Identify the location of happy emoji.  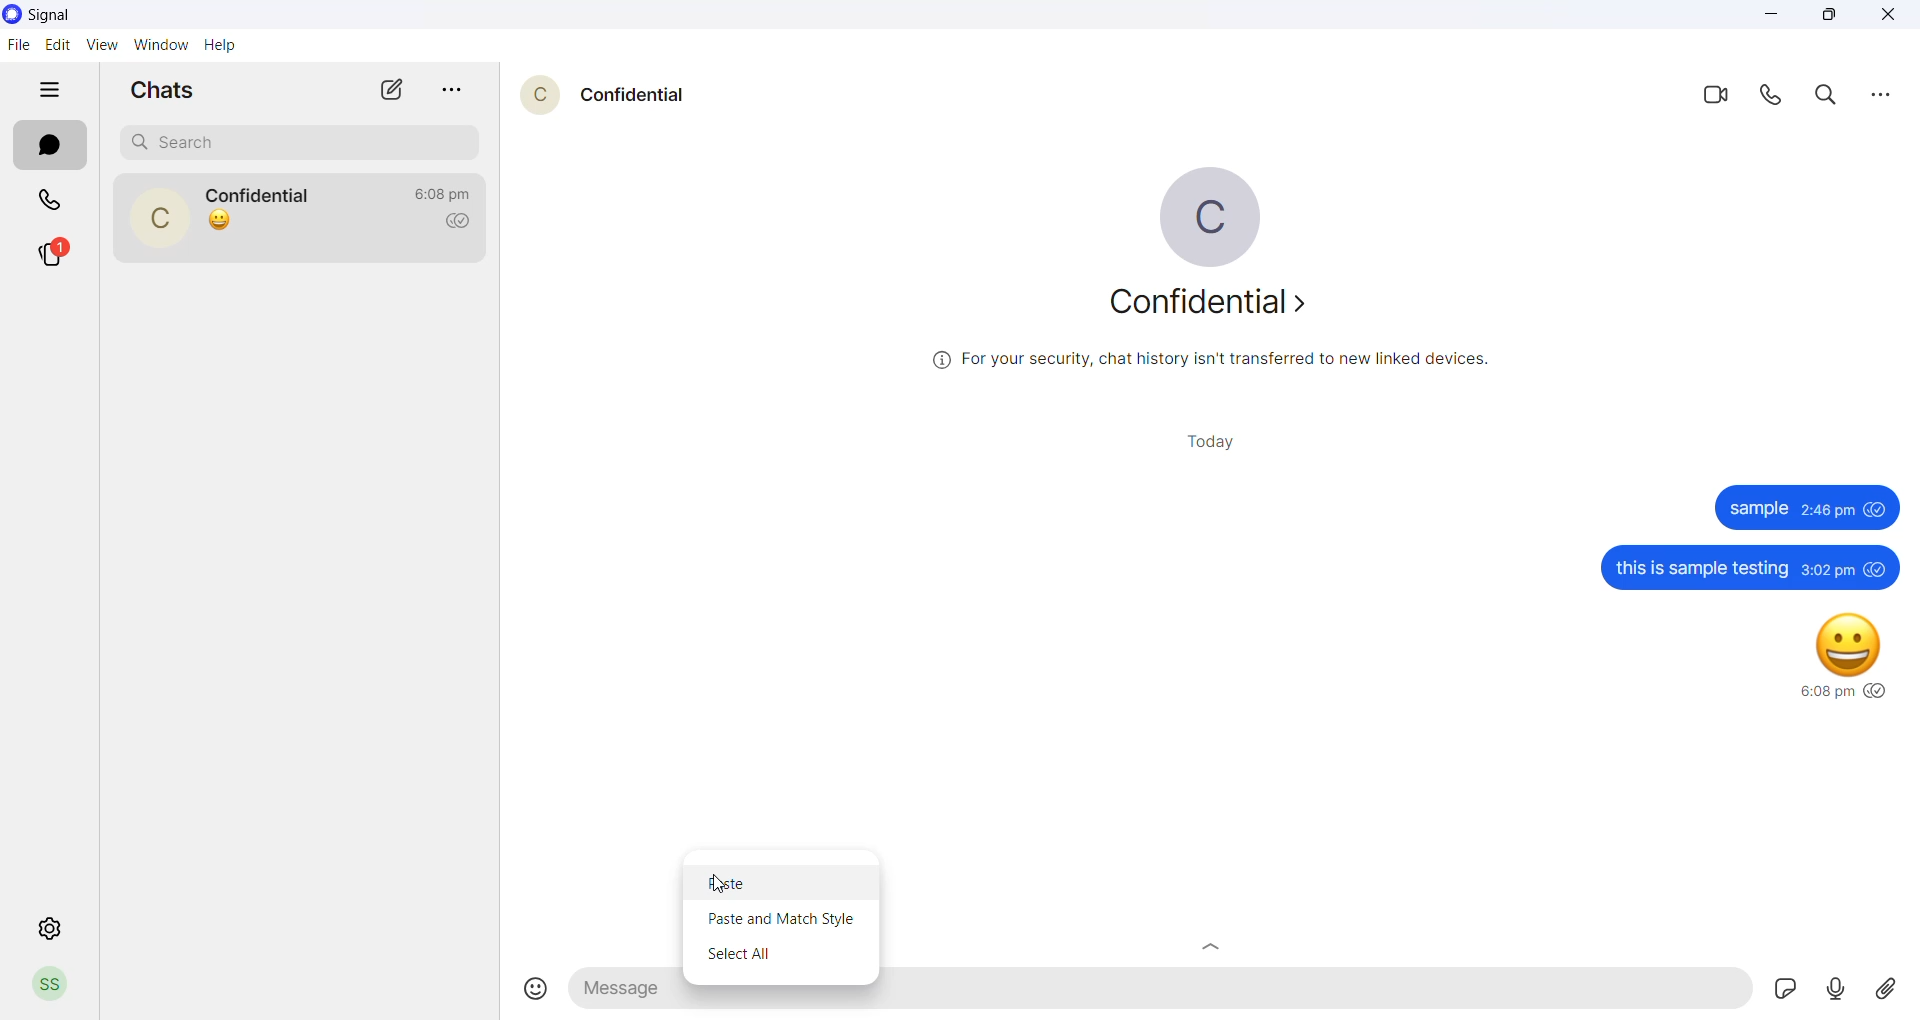
(1832, 657).